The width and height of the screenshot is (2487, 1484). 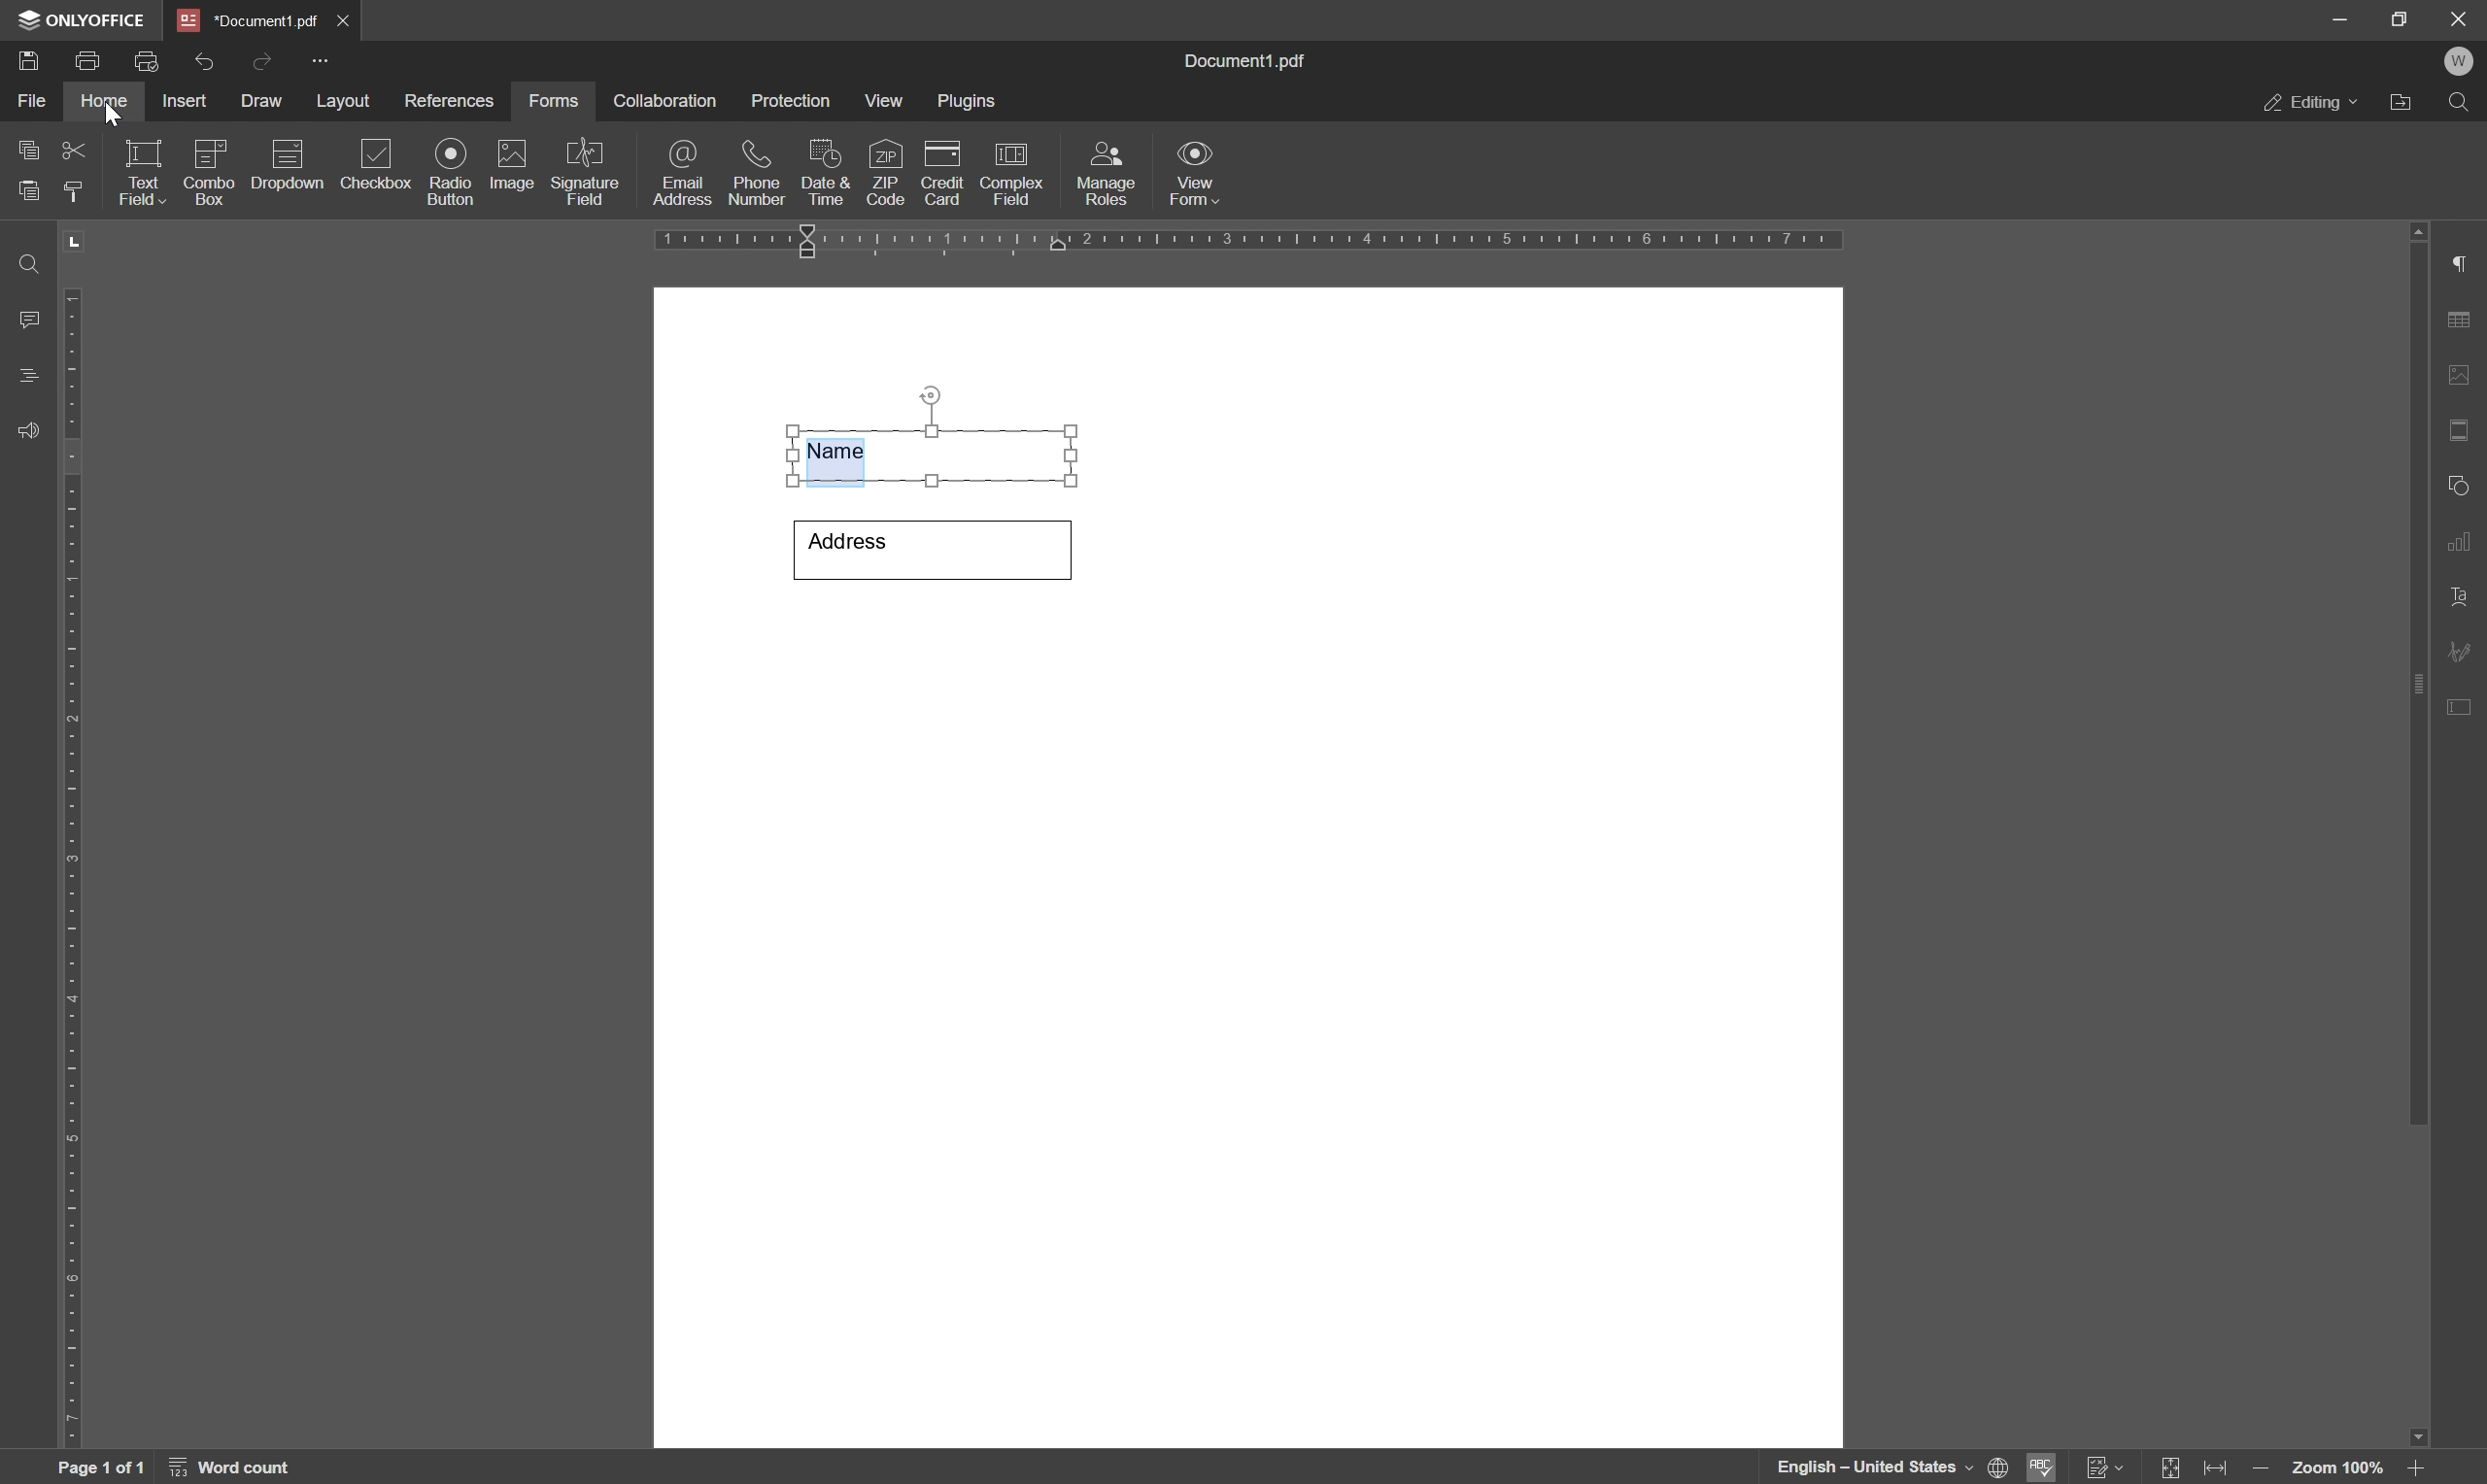 I want to click on zip code, so click(x=883, y=174).